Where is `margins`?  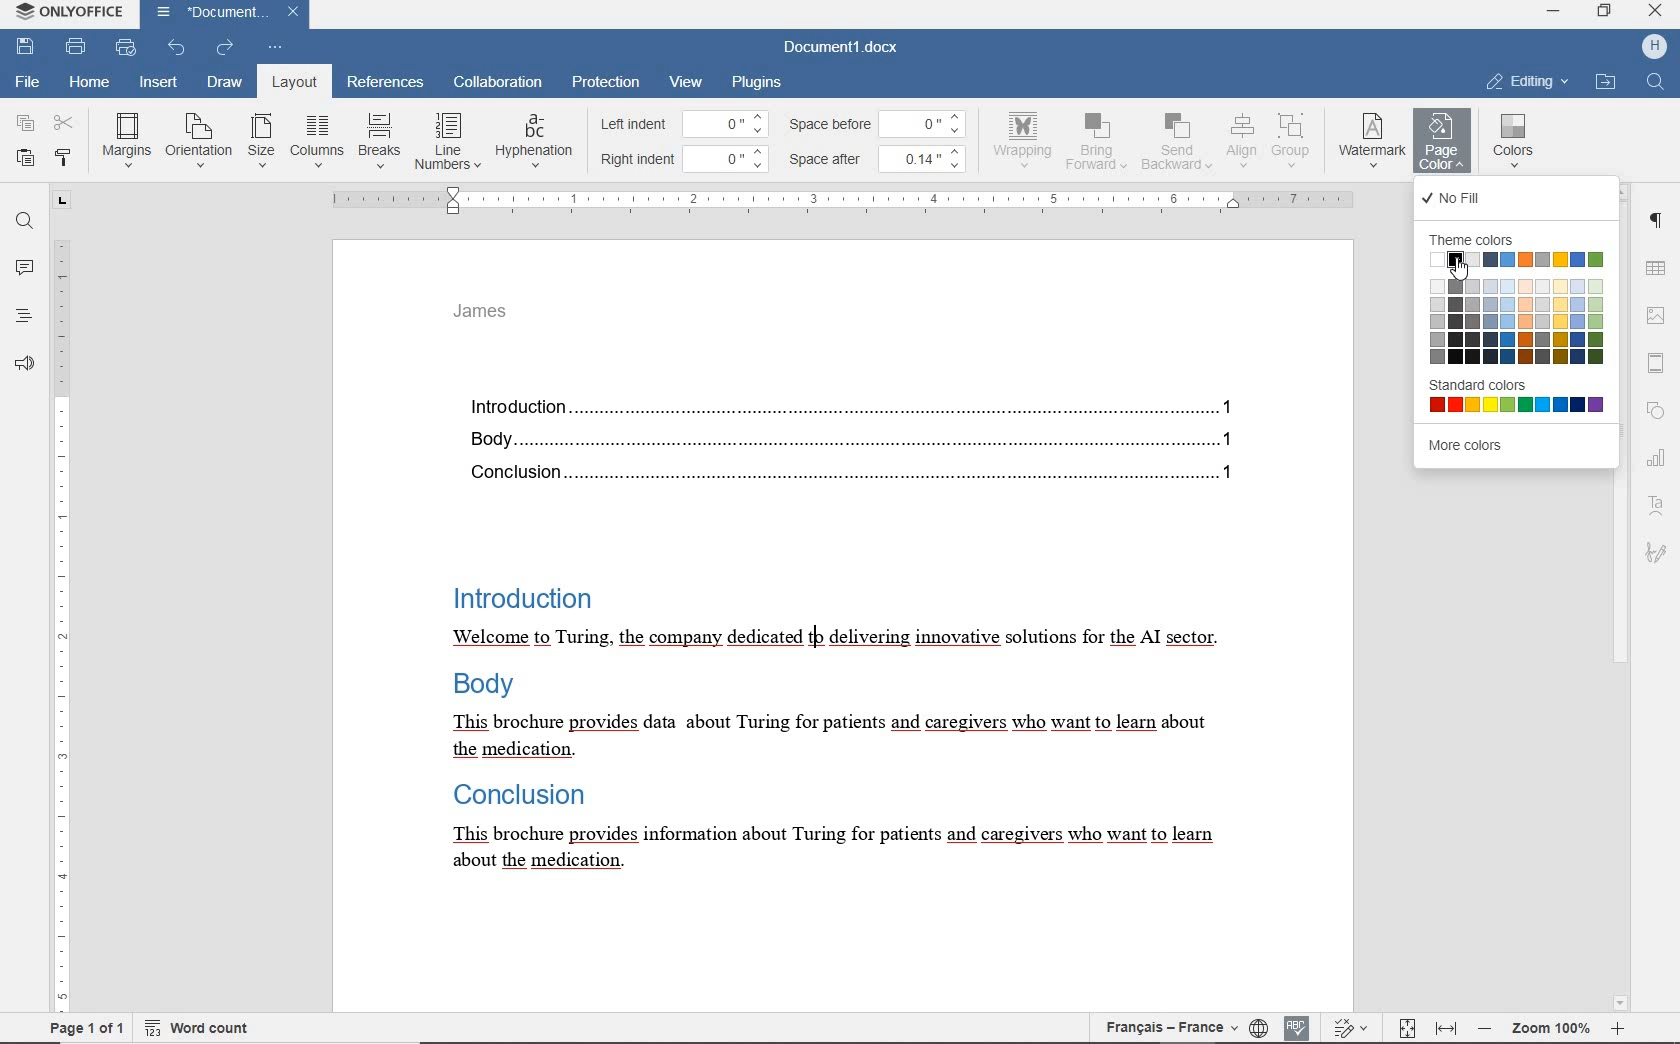 margins is located at coordinates (127, 139).